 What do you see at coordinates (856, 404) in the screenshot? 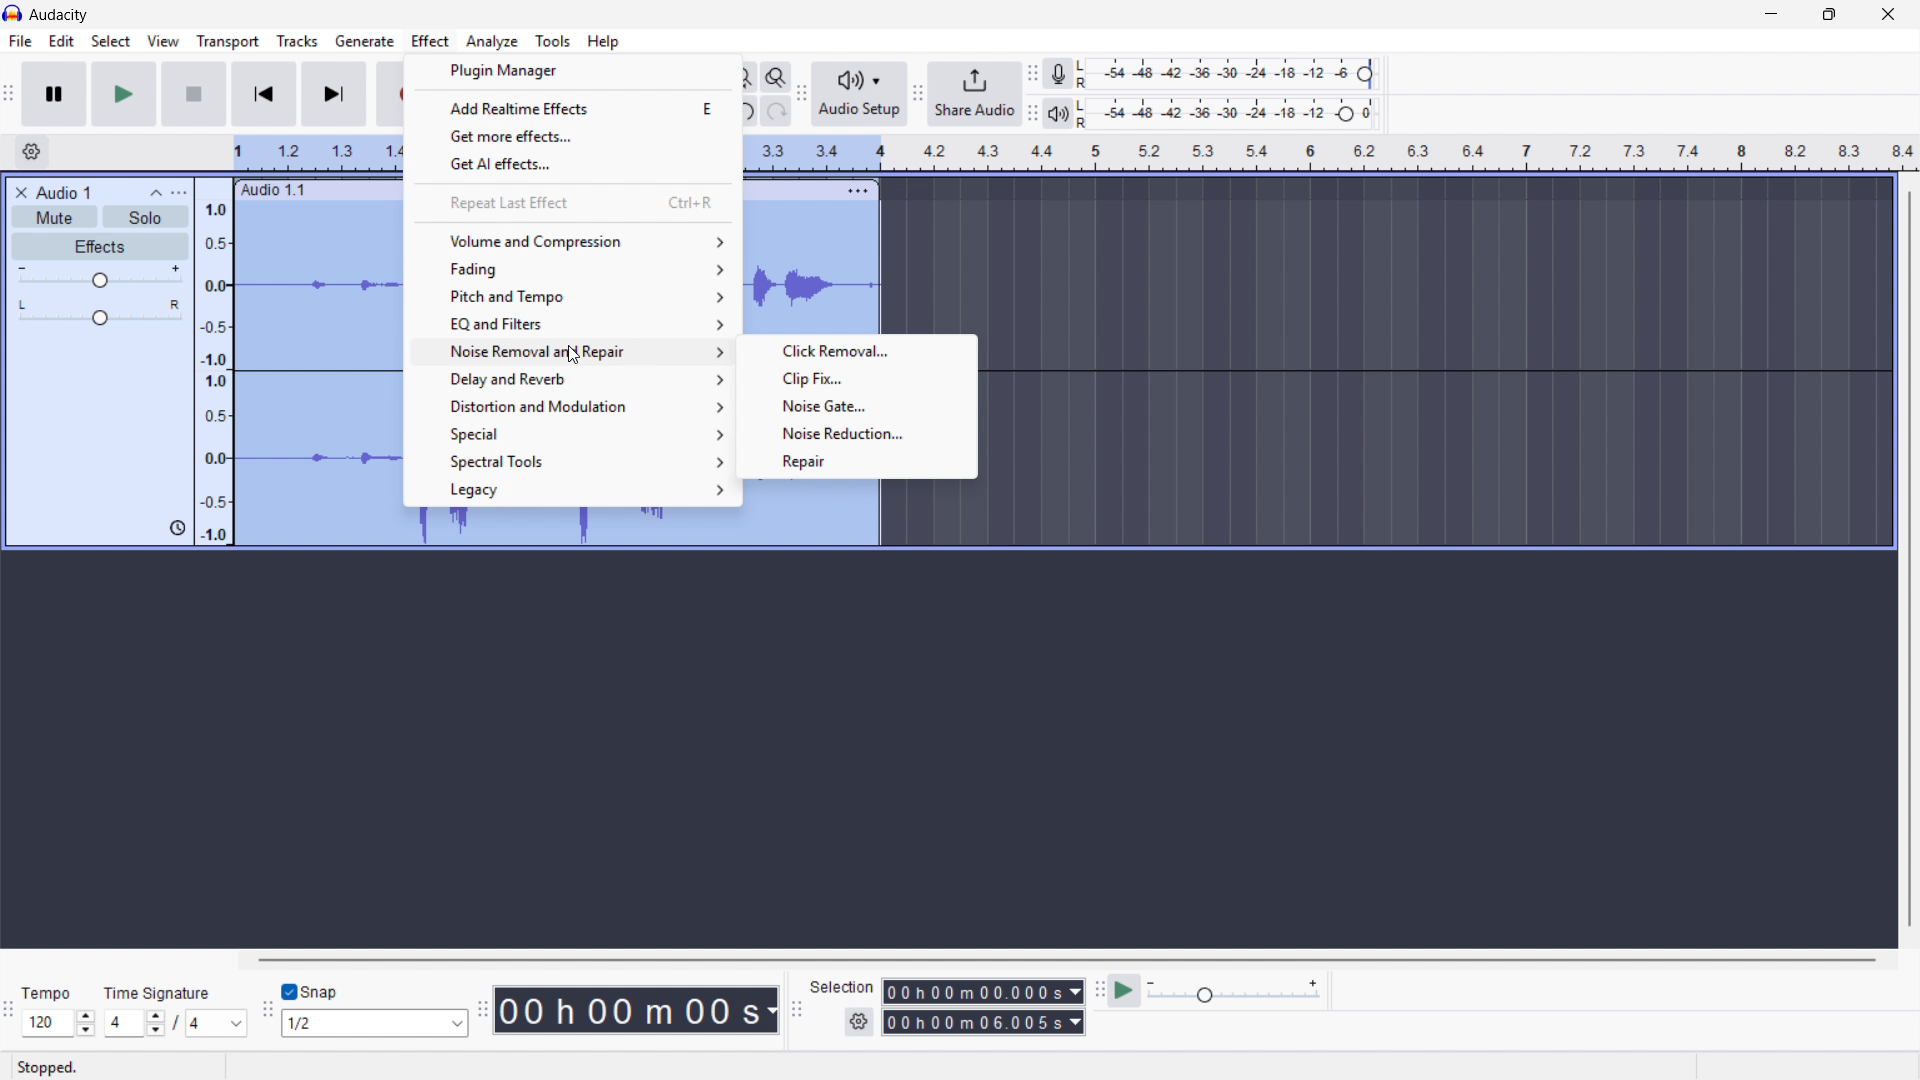
I see `Noise gate` at bounding box center [856, 404].